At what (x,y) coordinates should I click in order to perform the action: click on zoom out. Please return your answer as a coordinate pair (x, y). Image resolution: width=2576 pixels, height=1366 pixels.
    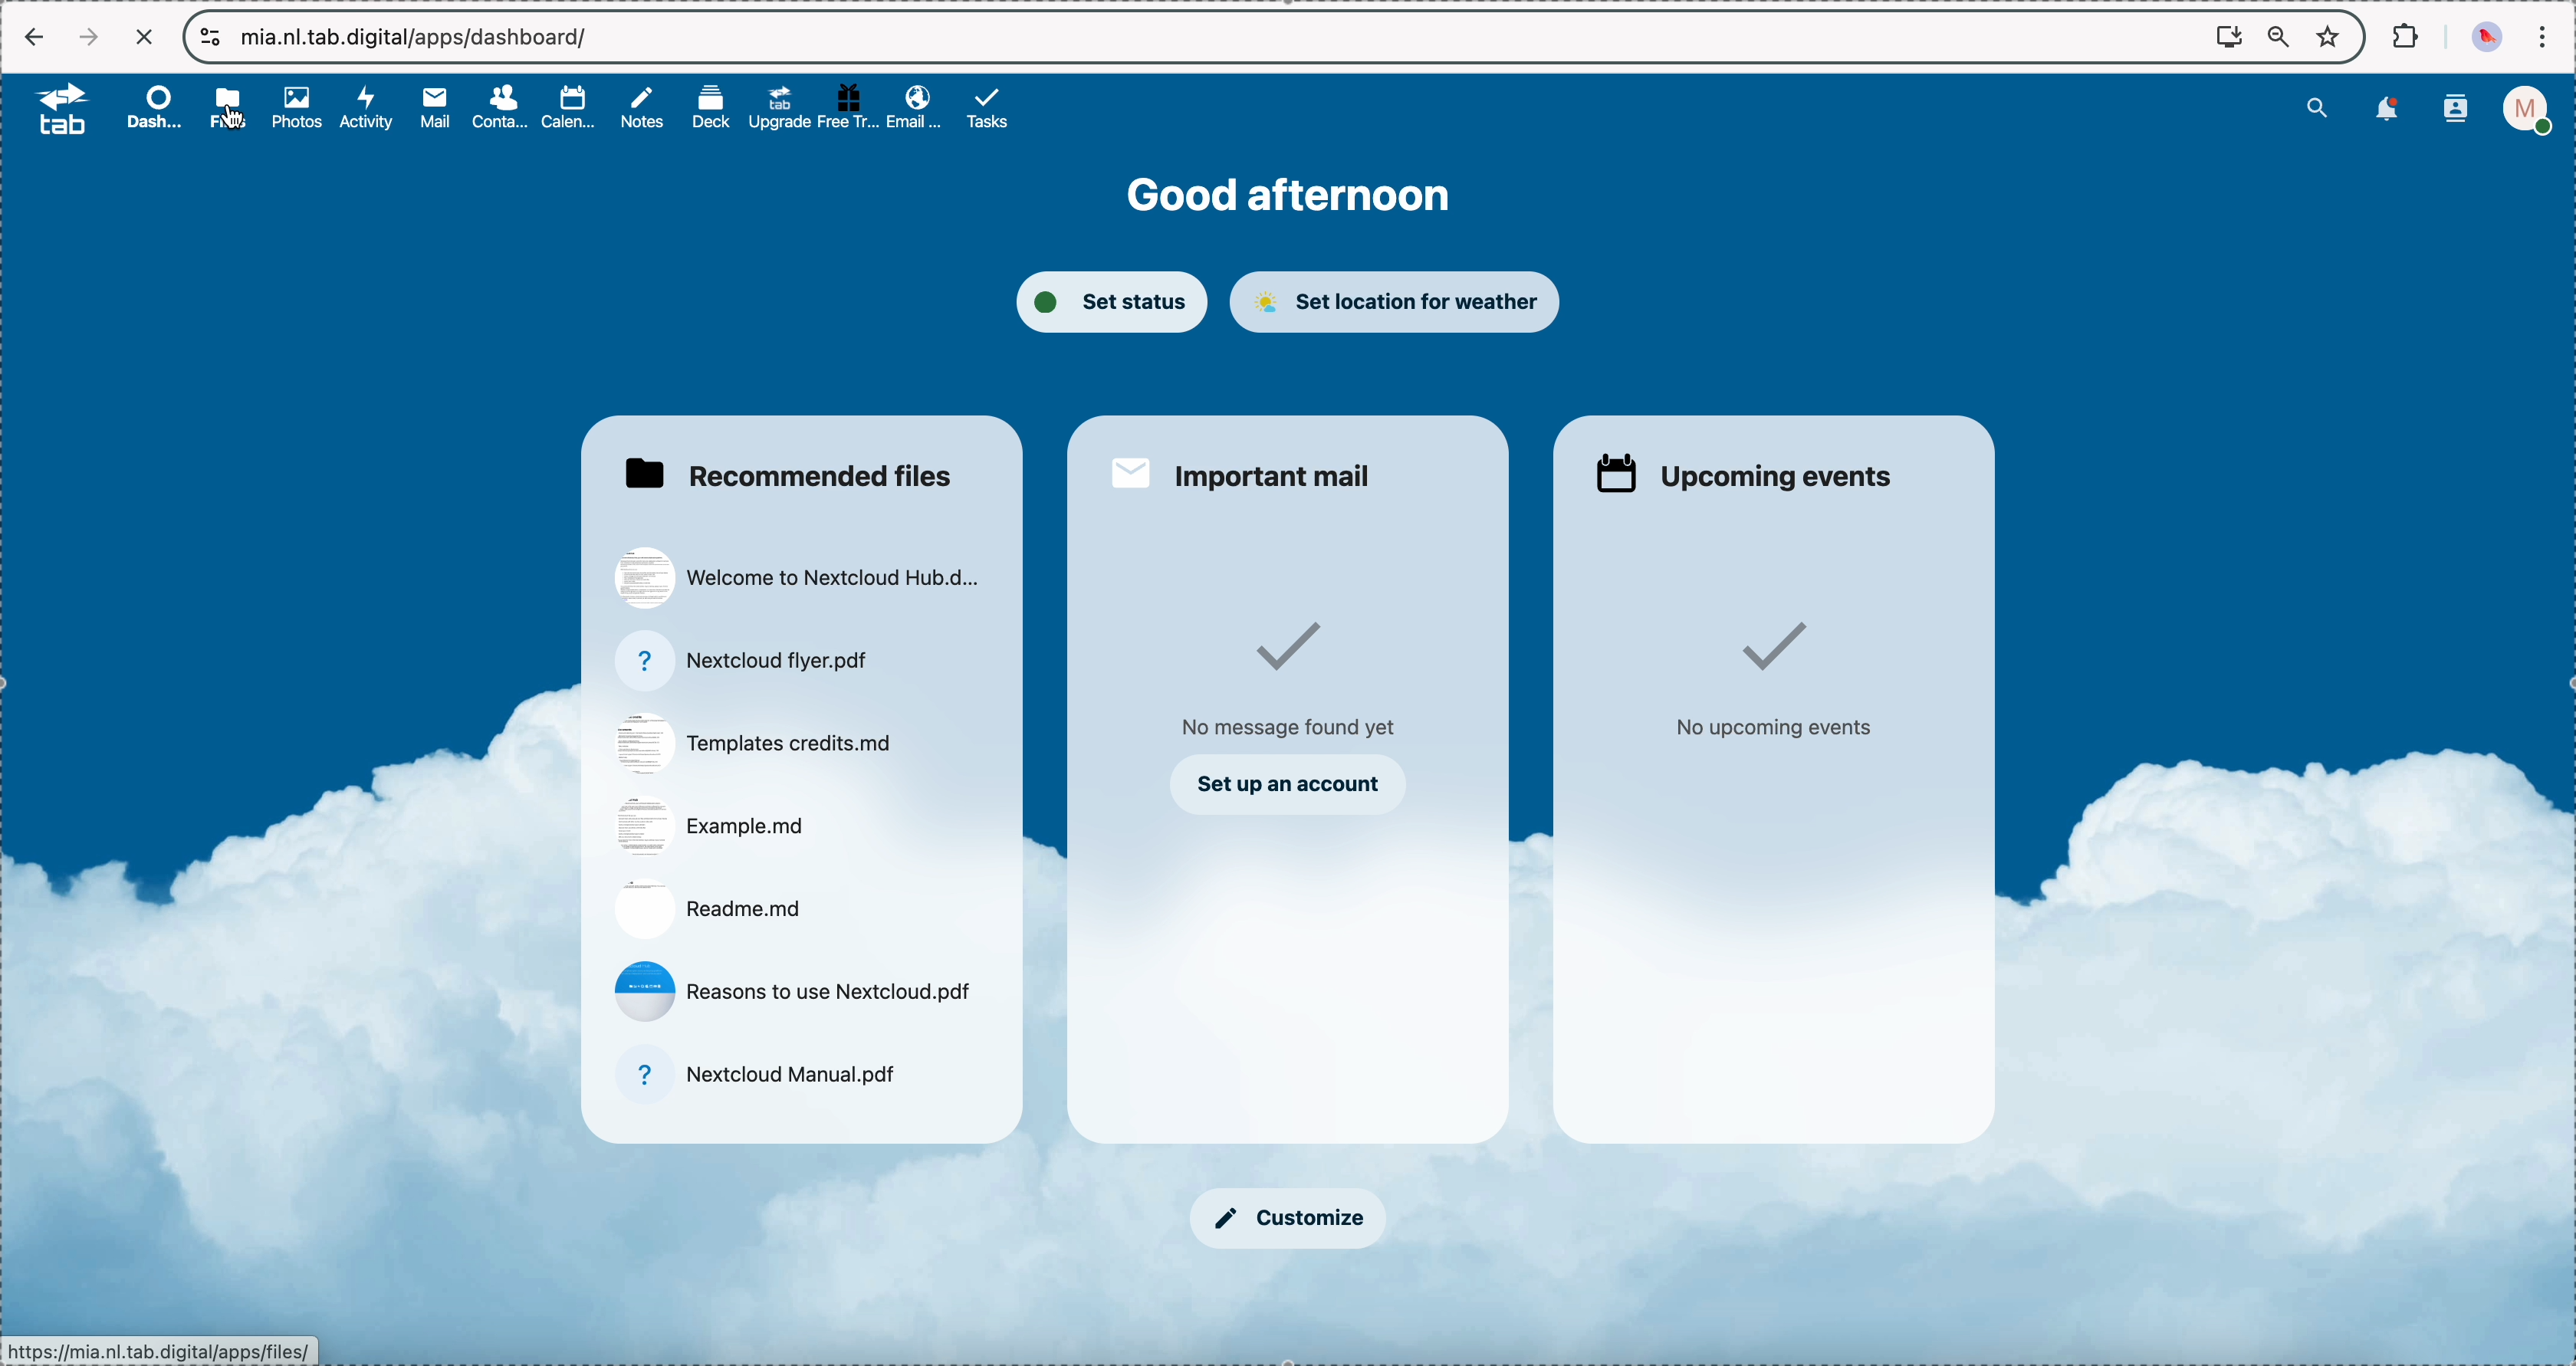
    Looking at the image, I should click on (2279, 38).